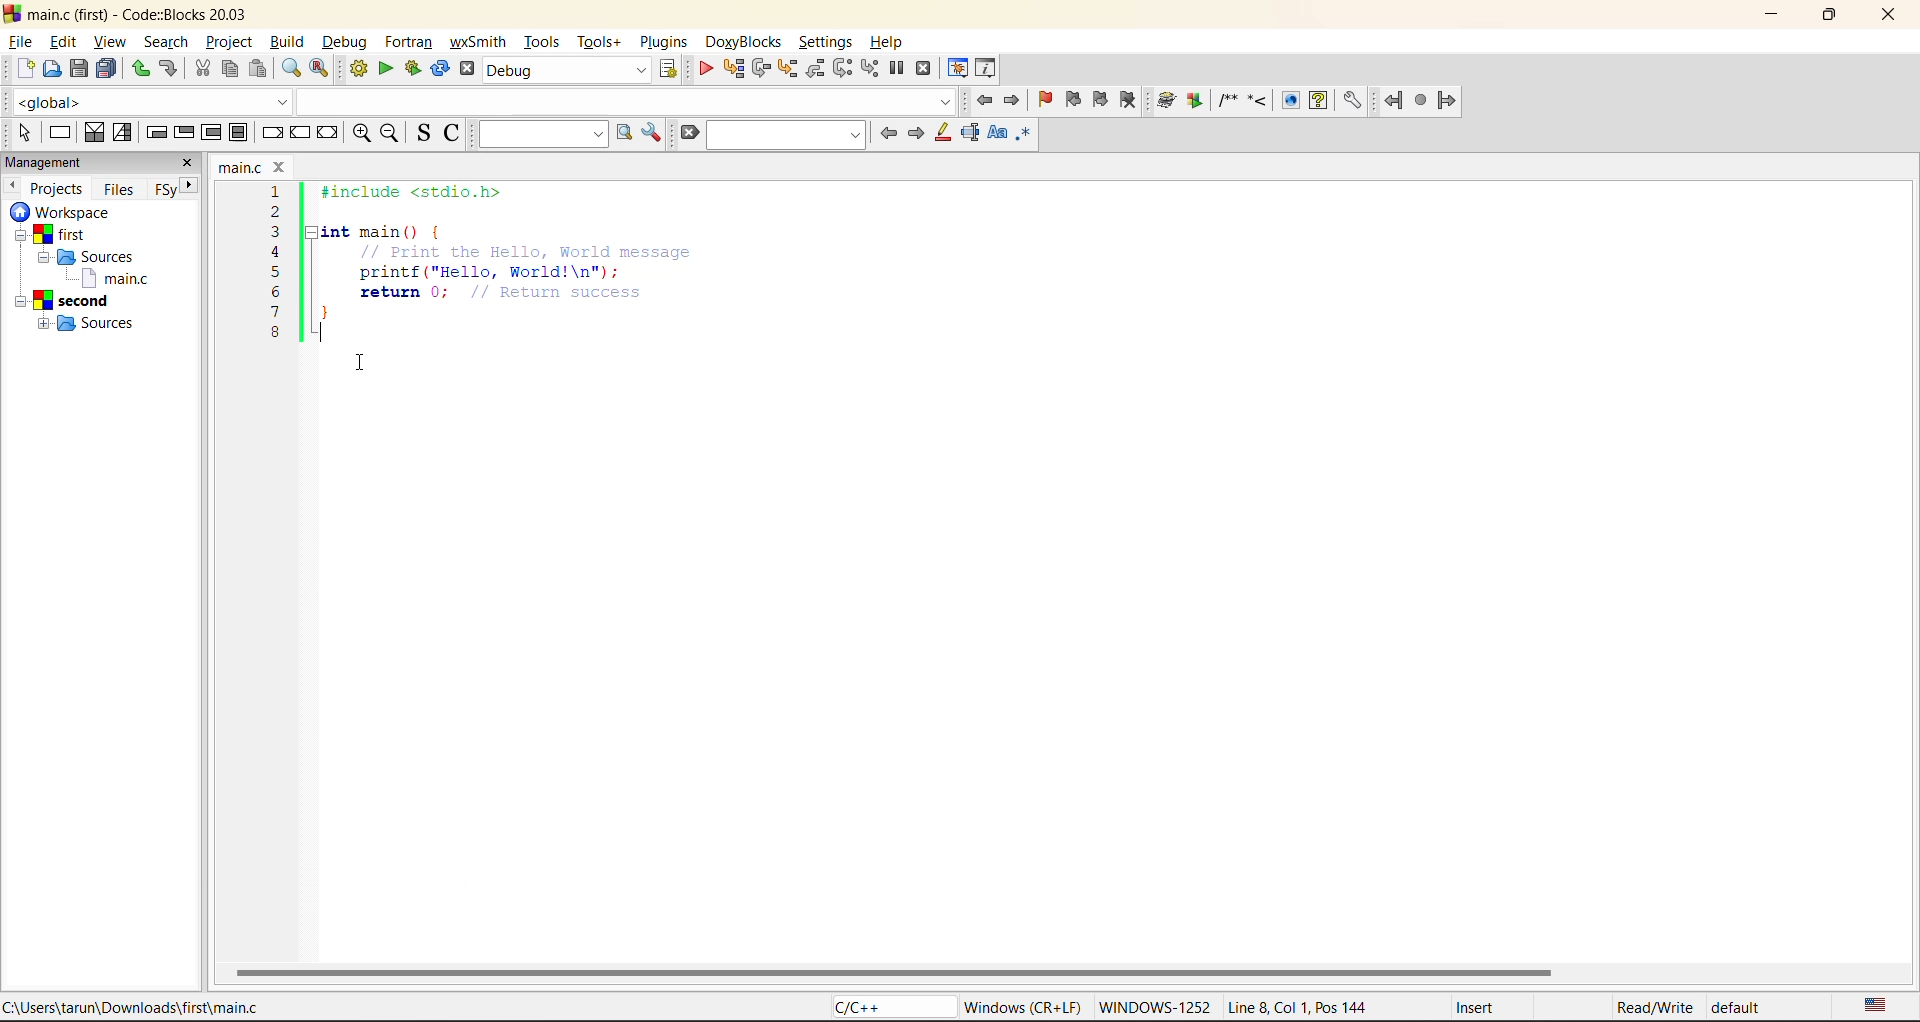  What do you see at coordinates (78, 67) in the screenshot?
I see `save` at bounding box center [78, 67].